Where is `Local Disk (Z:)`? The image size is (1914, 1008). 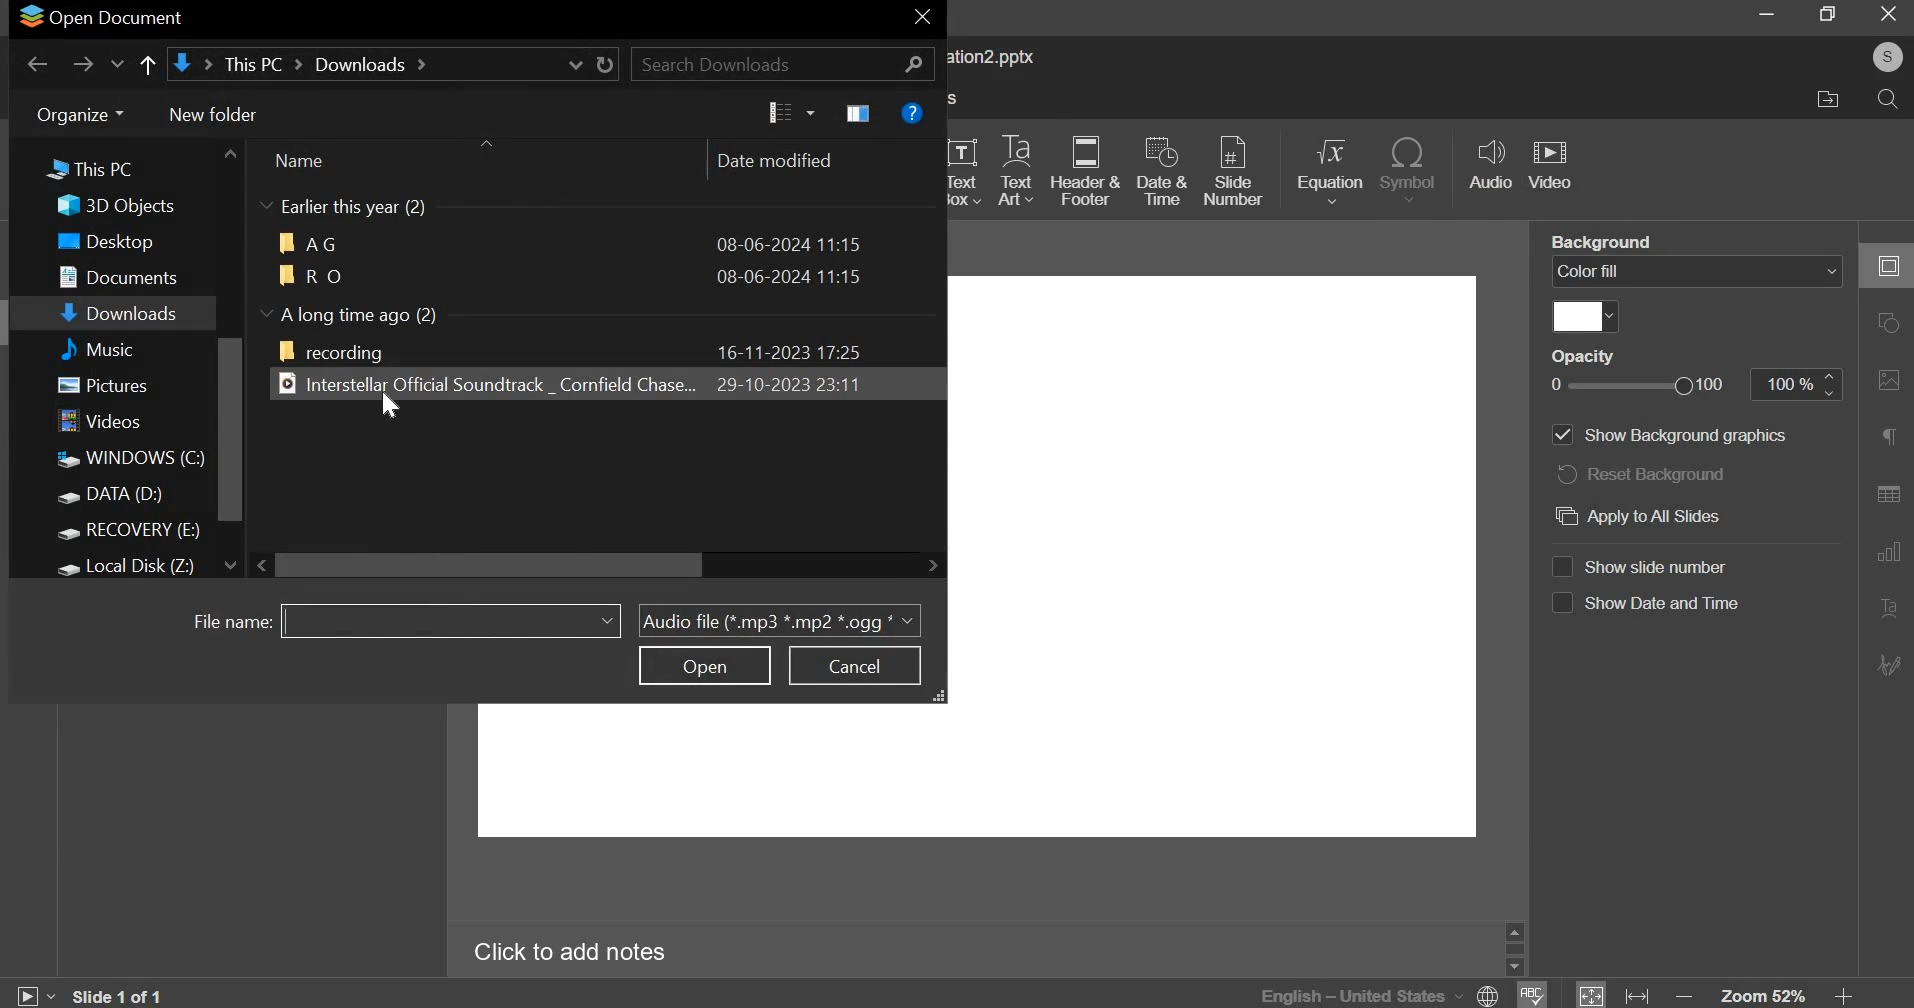
Local Disk (Z:) is located at coordinates (128, 568).